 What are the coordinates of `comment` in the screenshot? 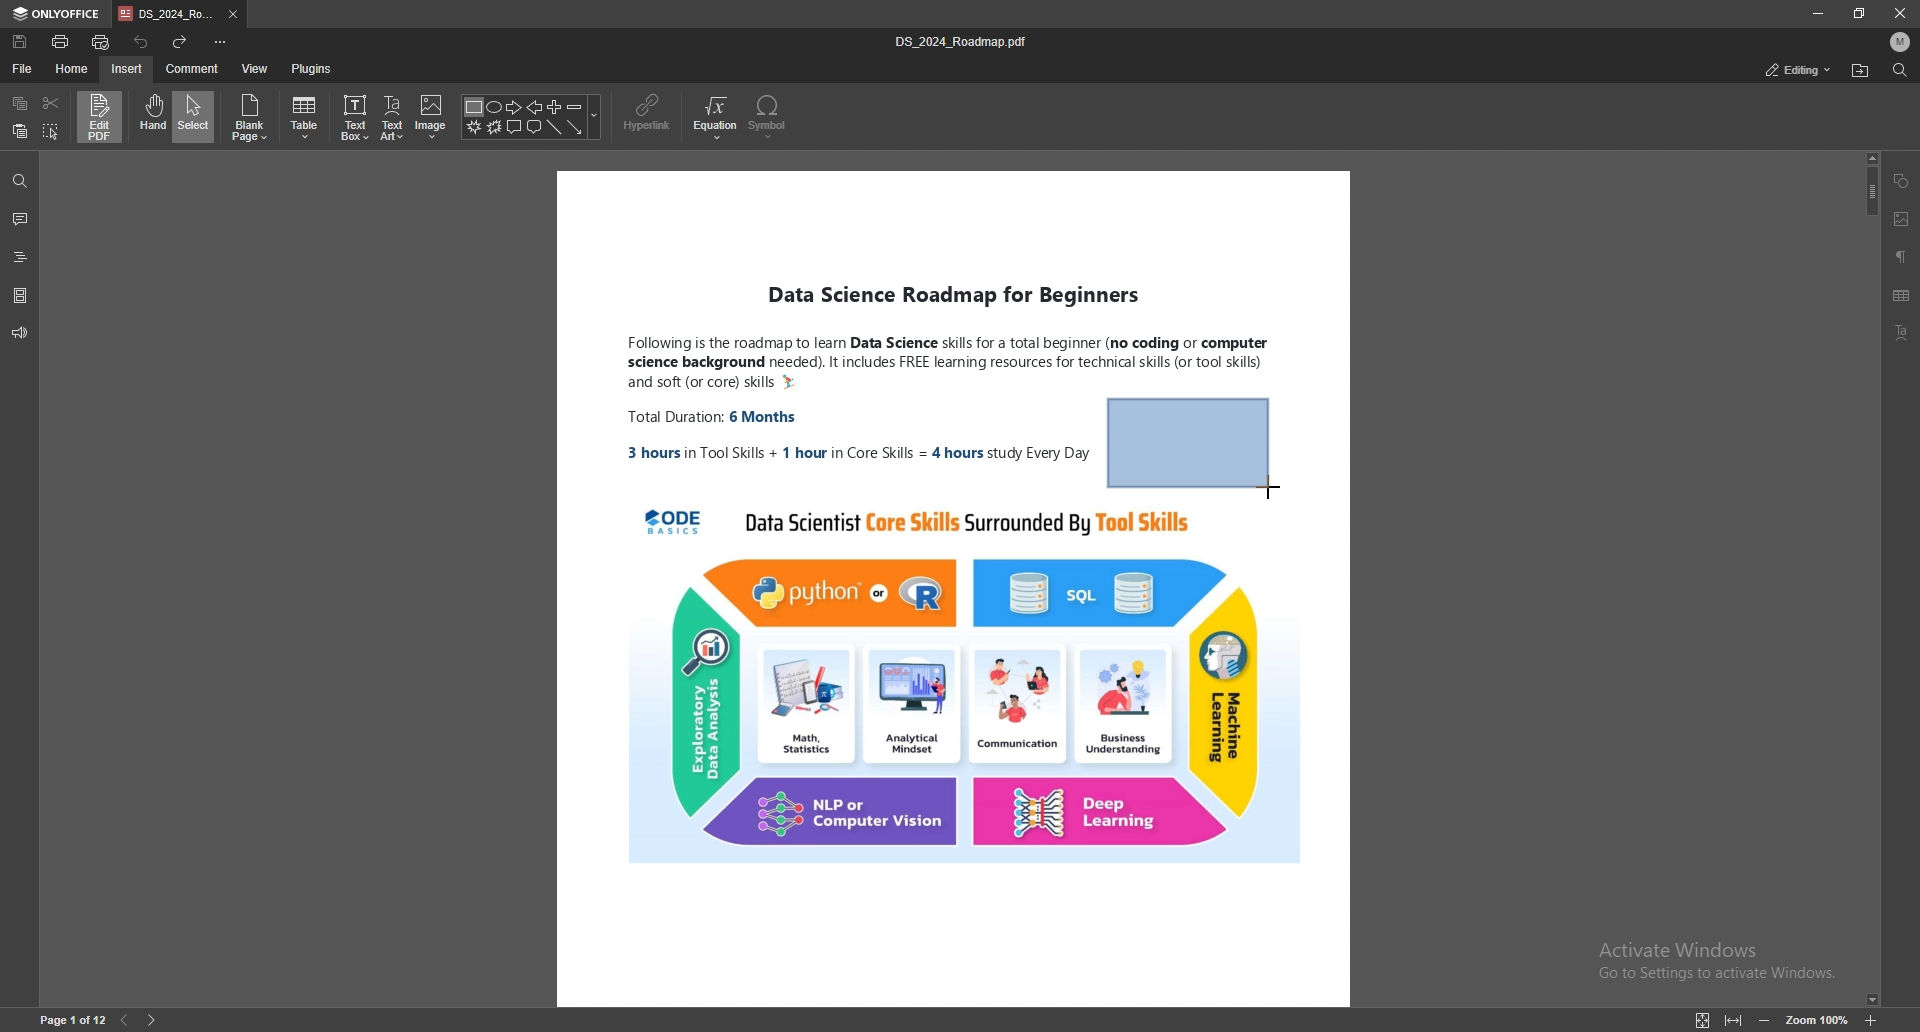 It's located at (192, 68).